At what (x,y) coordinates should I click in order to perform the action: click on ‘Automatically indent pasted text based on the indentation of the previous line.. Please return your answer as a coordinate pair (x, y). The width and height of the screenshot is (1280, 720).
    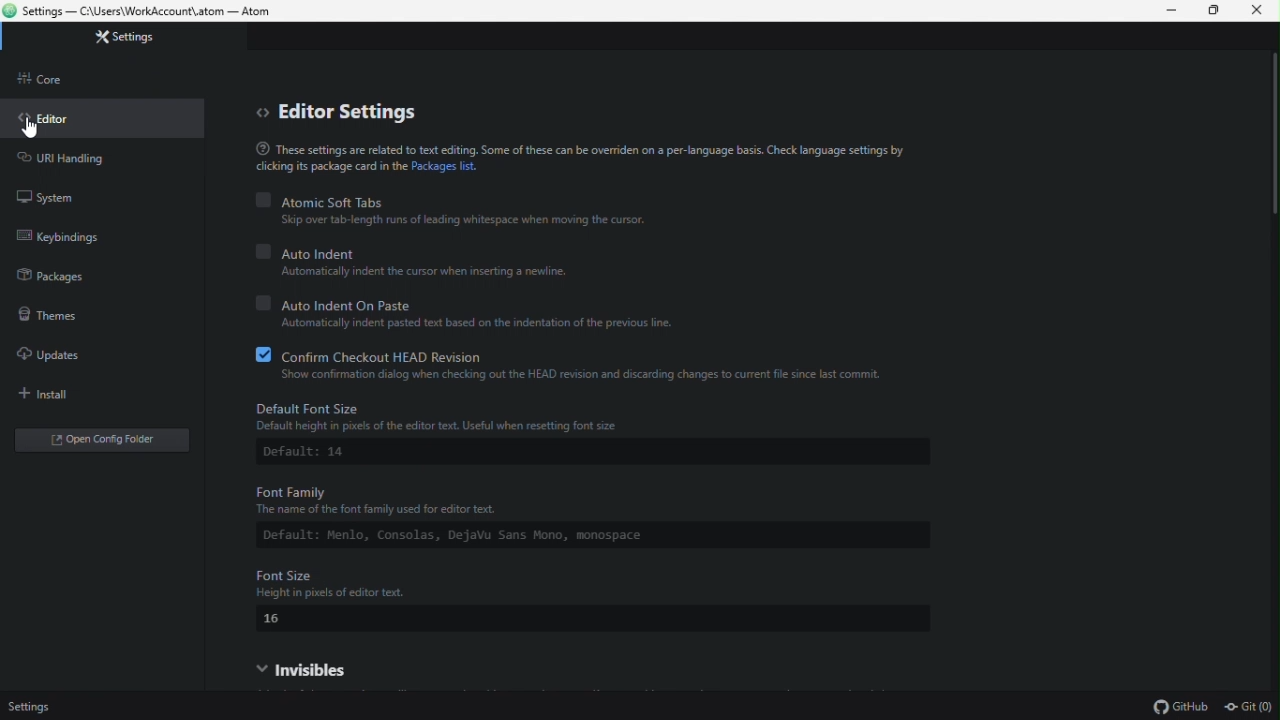
    Looking at the image, I should click on (488, 324).